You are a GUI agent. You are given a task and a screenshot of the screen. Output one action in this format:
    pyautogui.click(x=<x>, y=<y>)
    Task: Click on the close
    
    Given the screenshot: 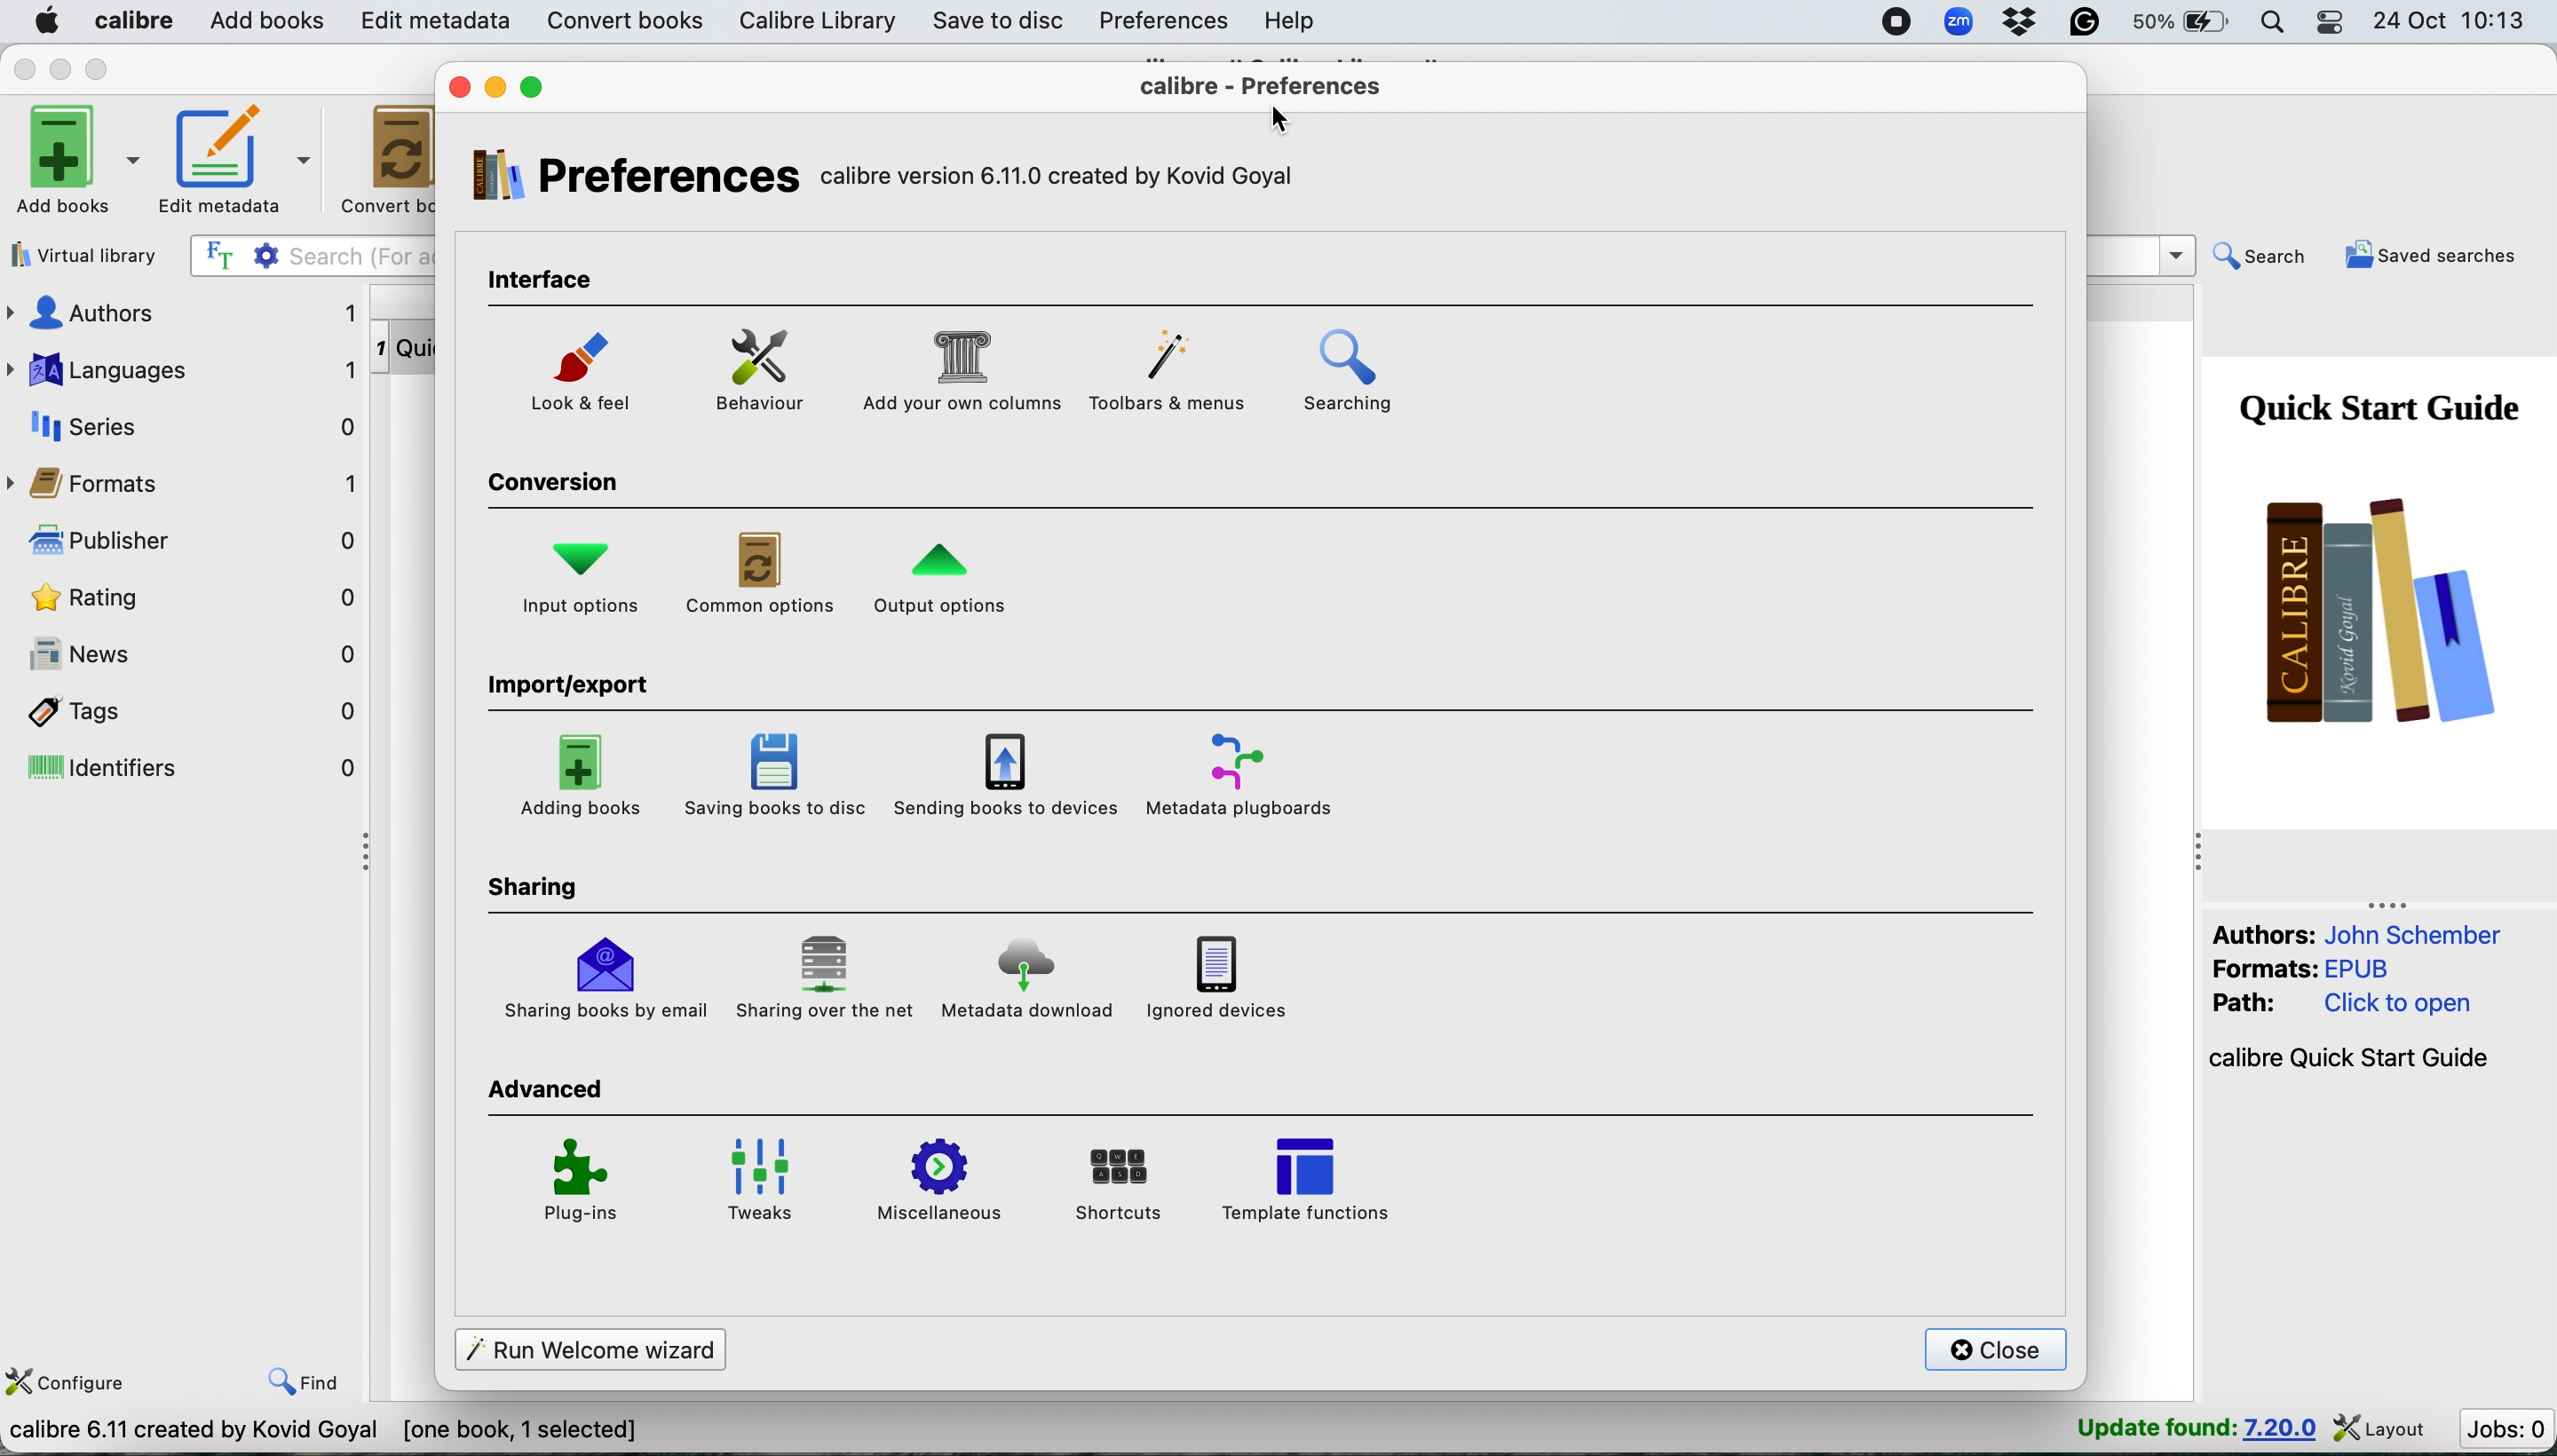 What is the action you would take?
    pyautogui.click(x=460, y=89)
    